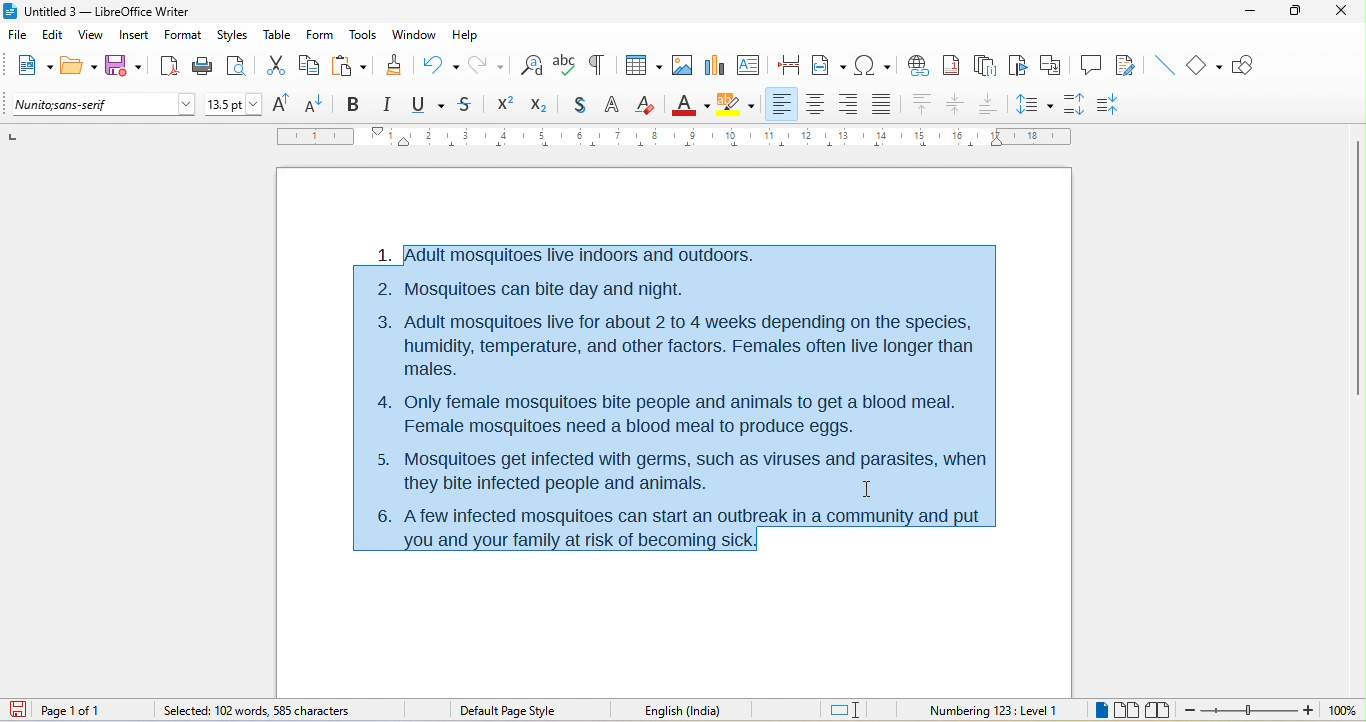  I want to click on undo, so click(441, 63).